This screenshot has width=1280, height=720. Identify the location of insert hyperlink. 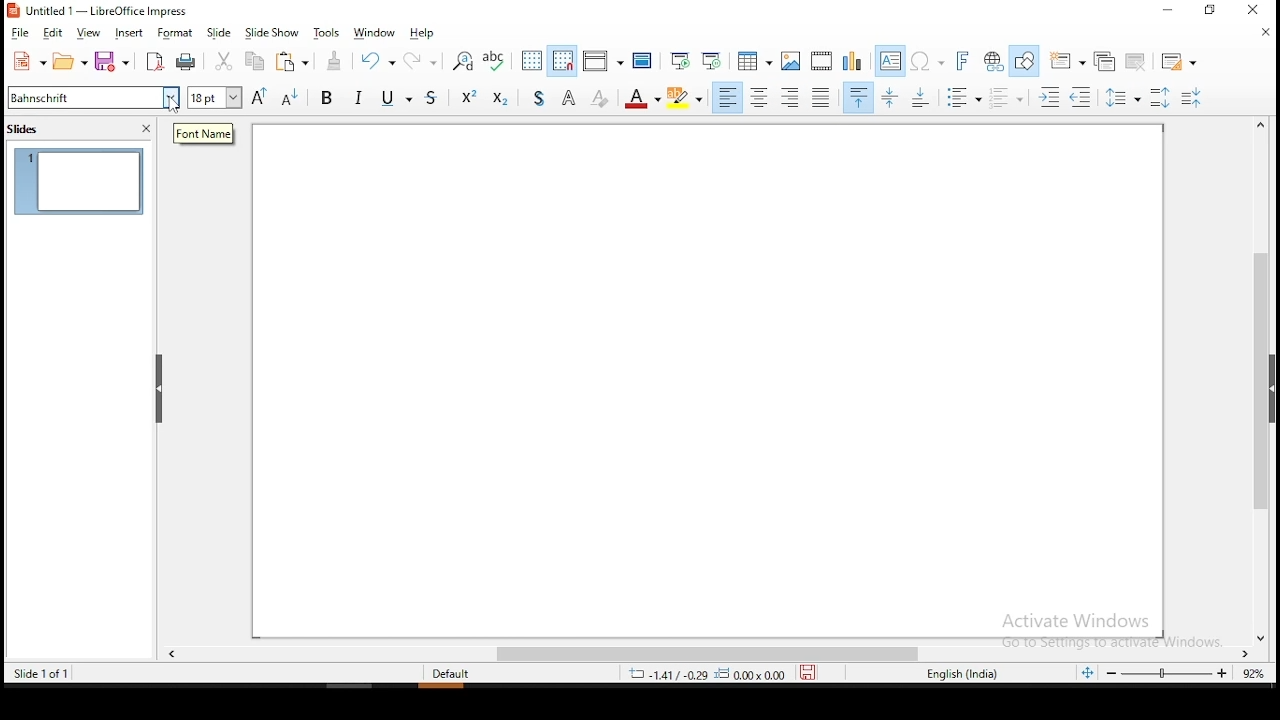
(994, 61).